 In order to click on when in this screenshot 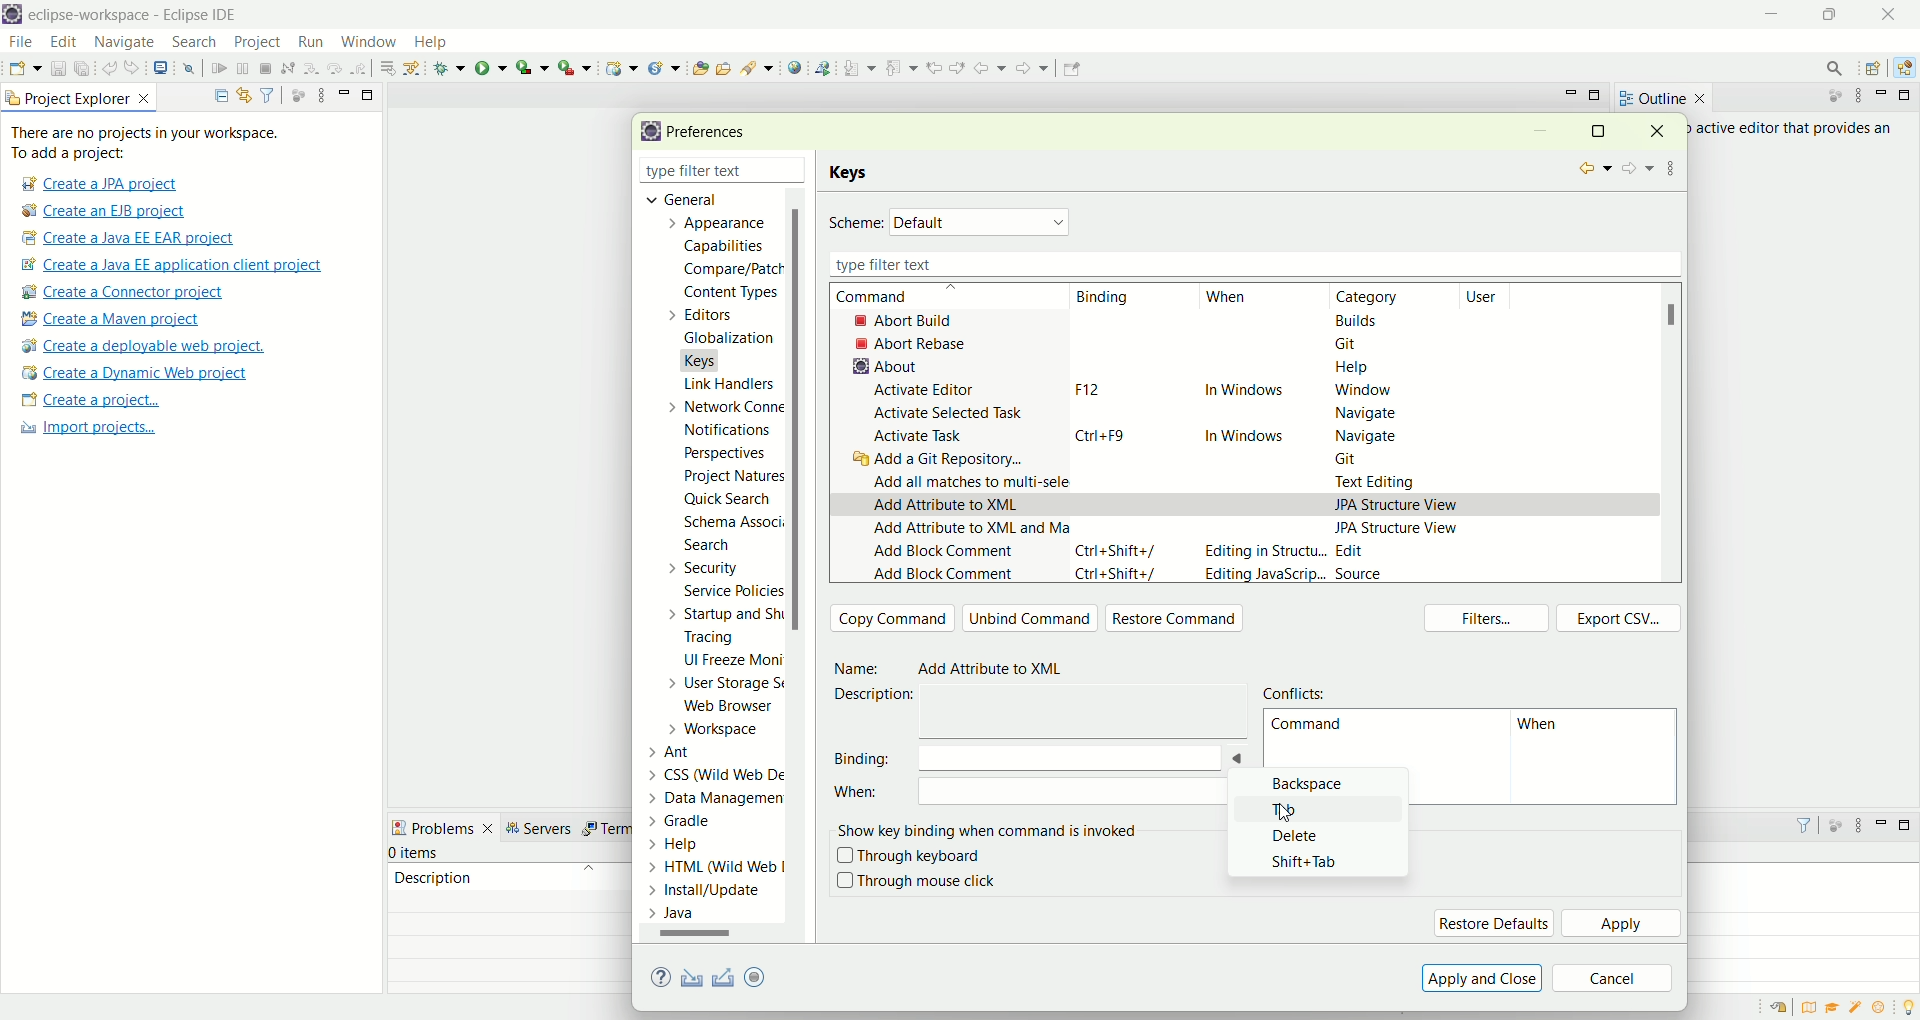, I will do `click(1047, 796)`.